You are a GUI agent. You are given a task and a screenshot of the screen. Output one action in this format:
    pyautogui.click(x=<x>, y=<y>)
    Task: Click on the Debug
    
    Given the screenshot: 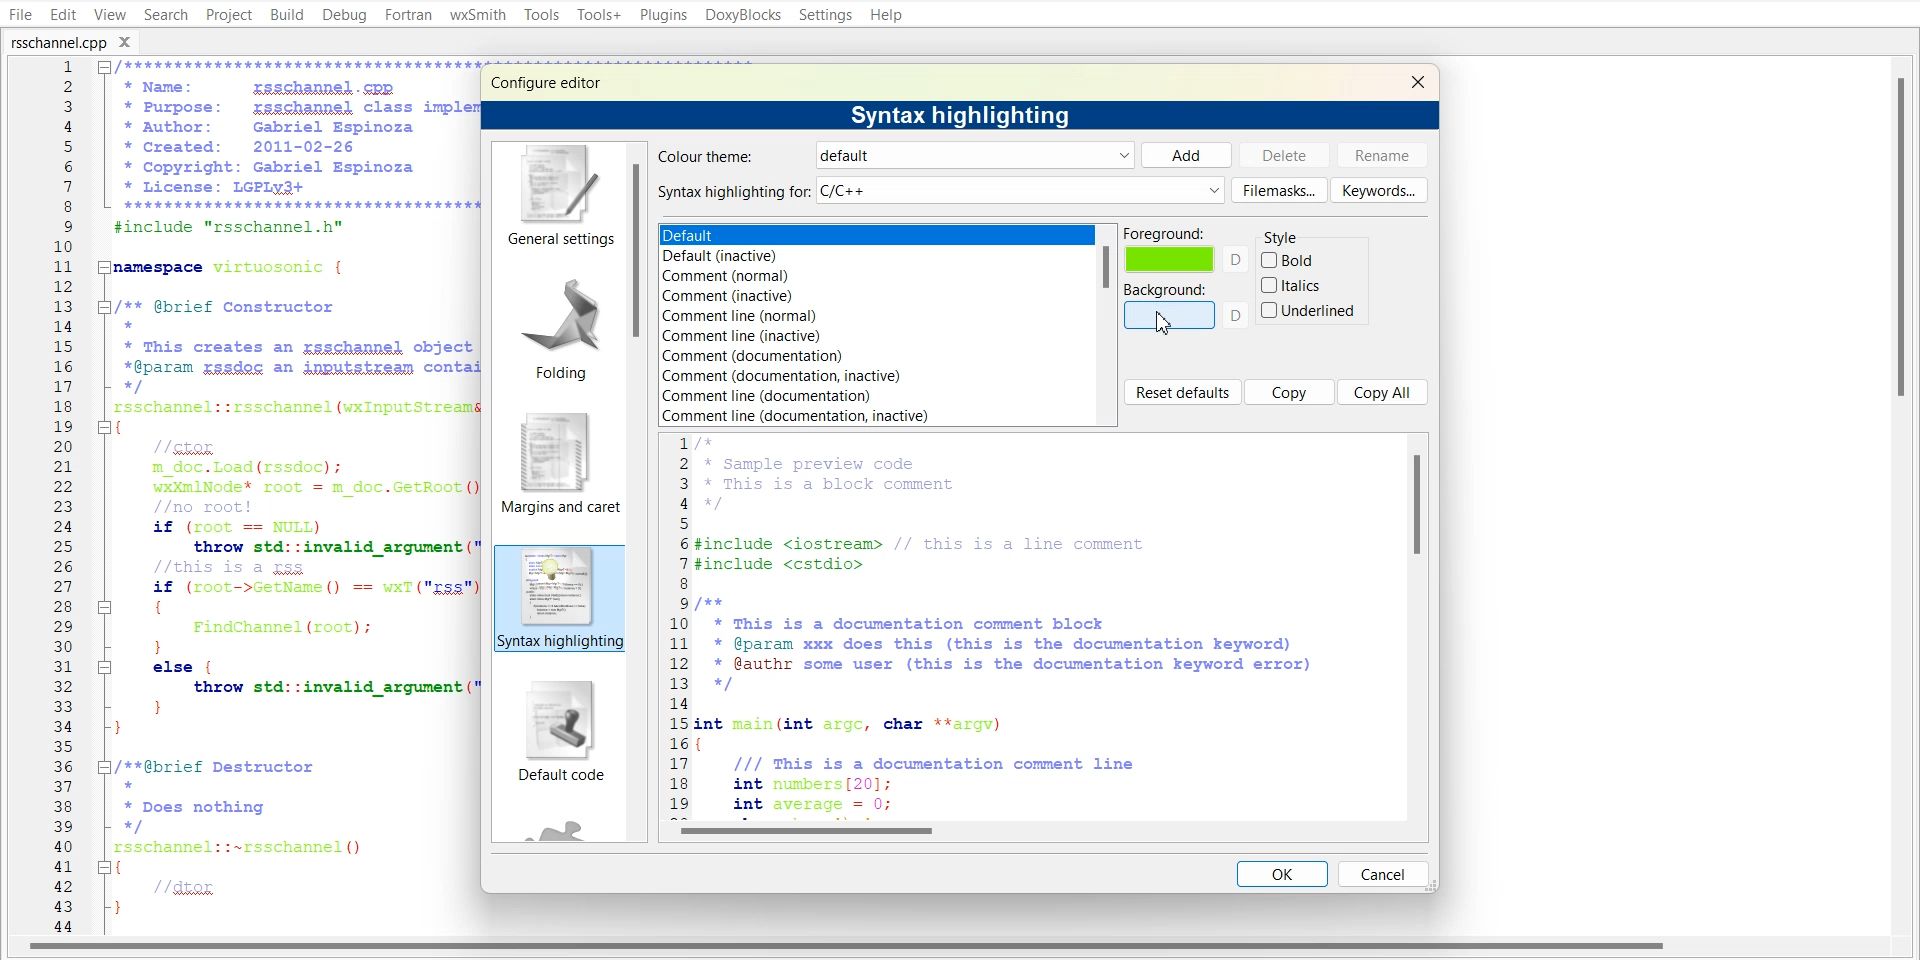 What is the action you would take?
    pyautogui.click(x=345, y=16)
    